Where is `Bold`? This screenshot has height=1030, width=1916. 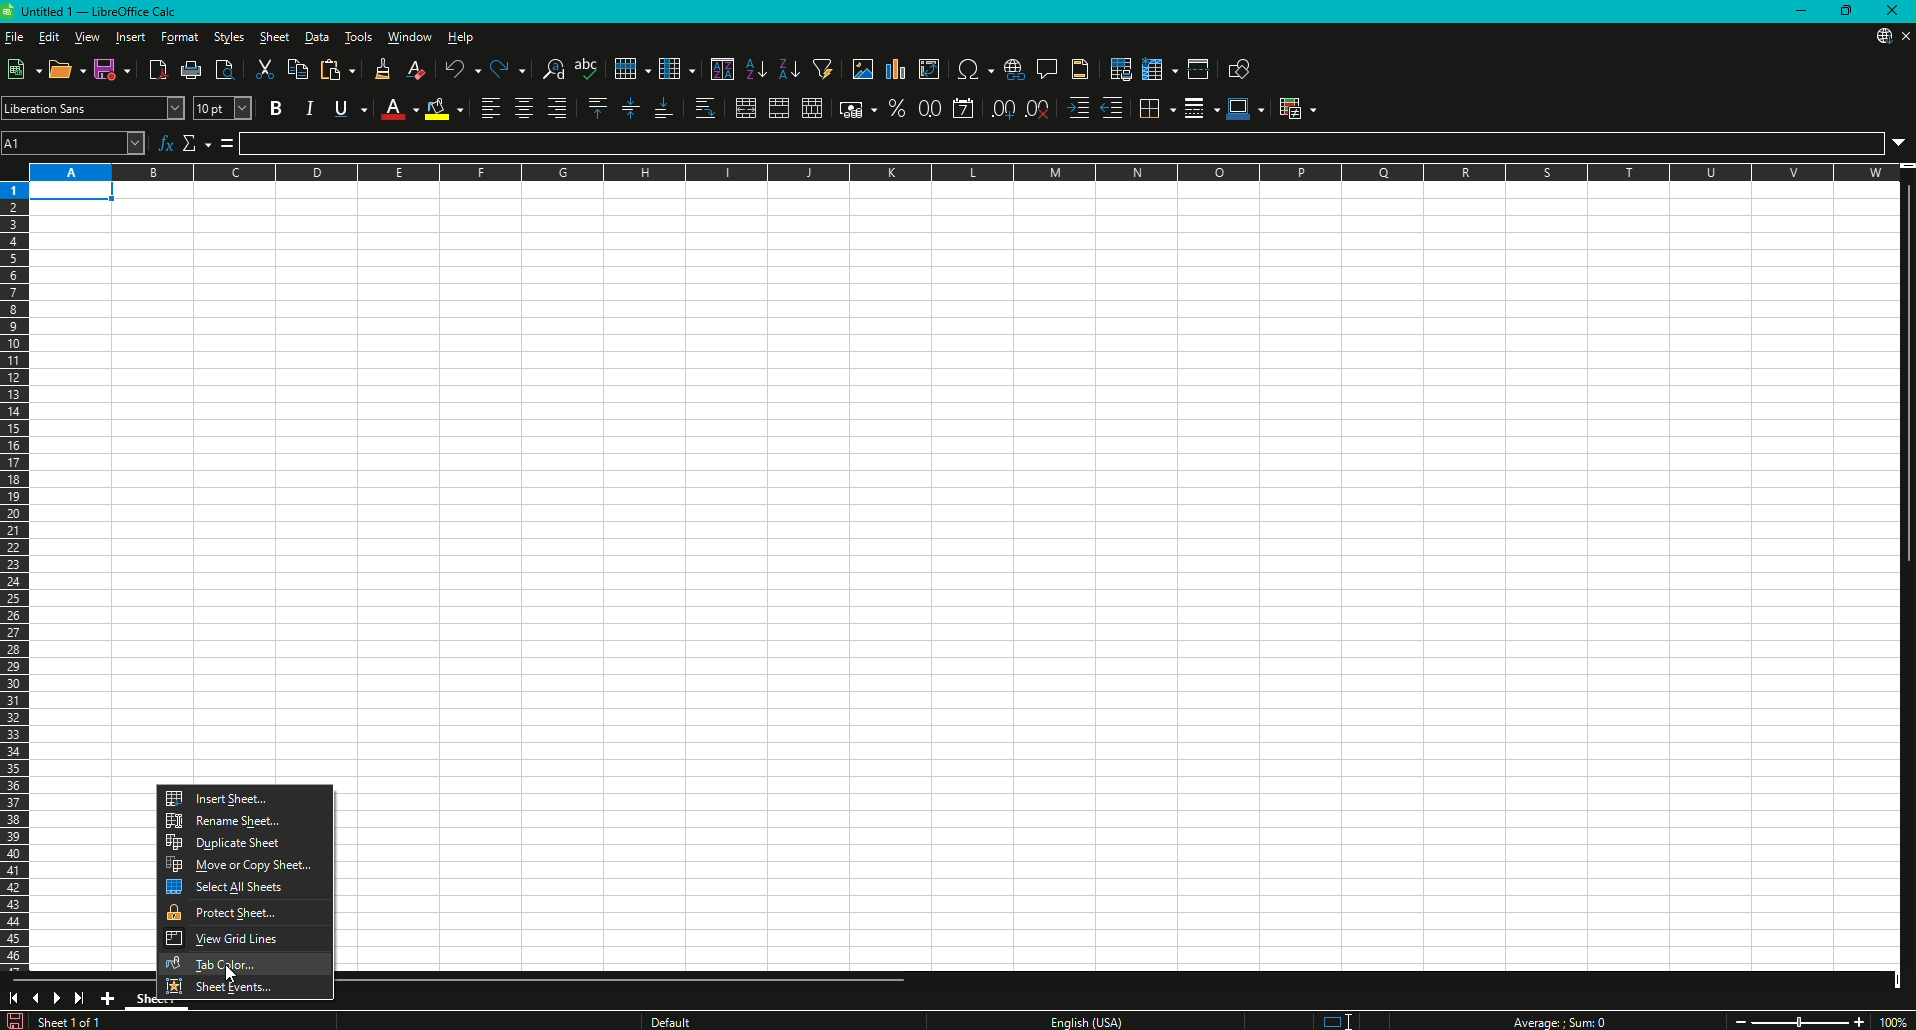 Bold is located at coordinates (276, 108).